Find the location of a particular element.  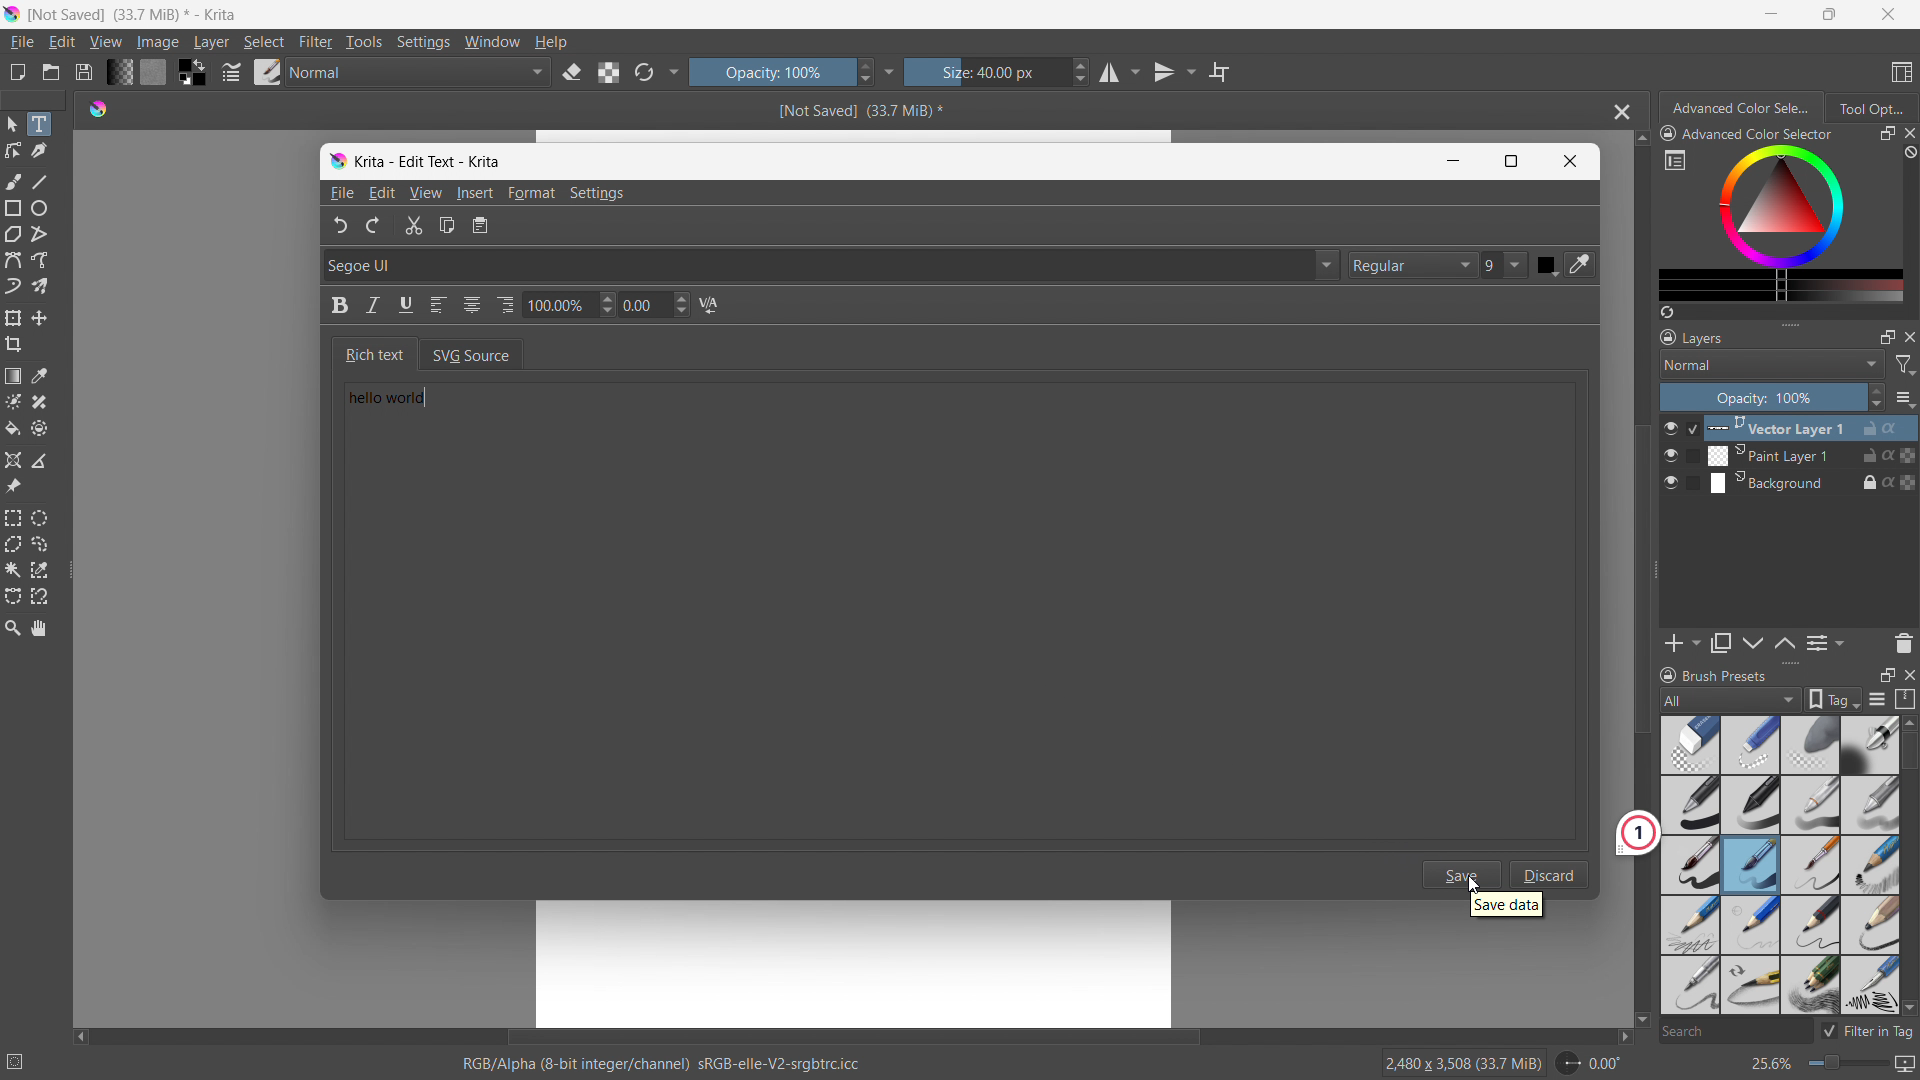

freehand brush tool is located at coordinates (15, 181).